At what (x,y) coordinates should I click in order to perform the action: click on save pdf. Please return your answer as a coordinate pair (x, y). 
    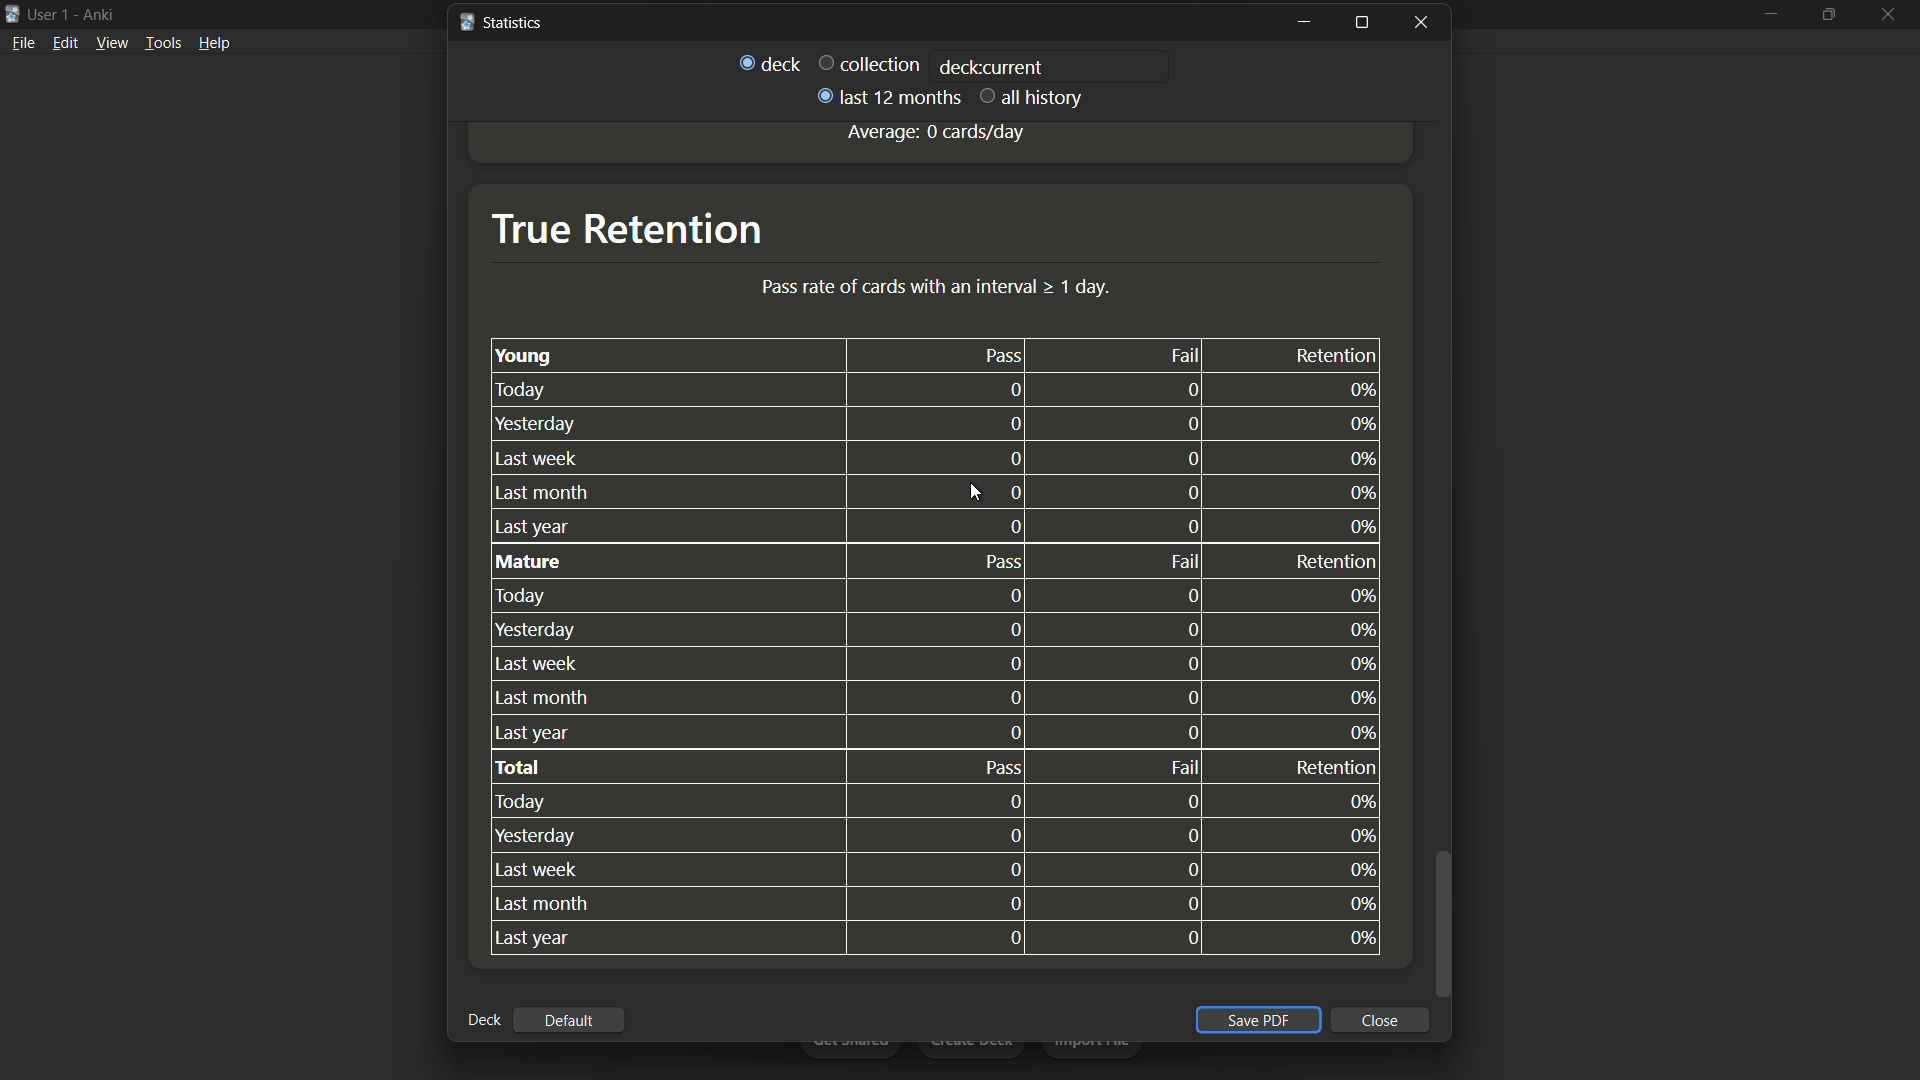
    Looking at the image, I should click on (1257, 1021).